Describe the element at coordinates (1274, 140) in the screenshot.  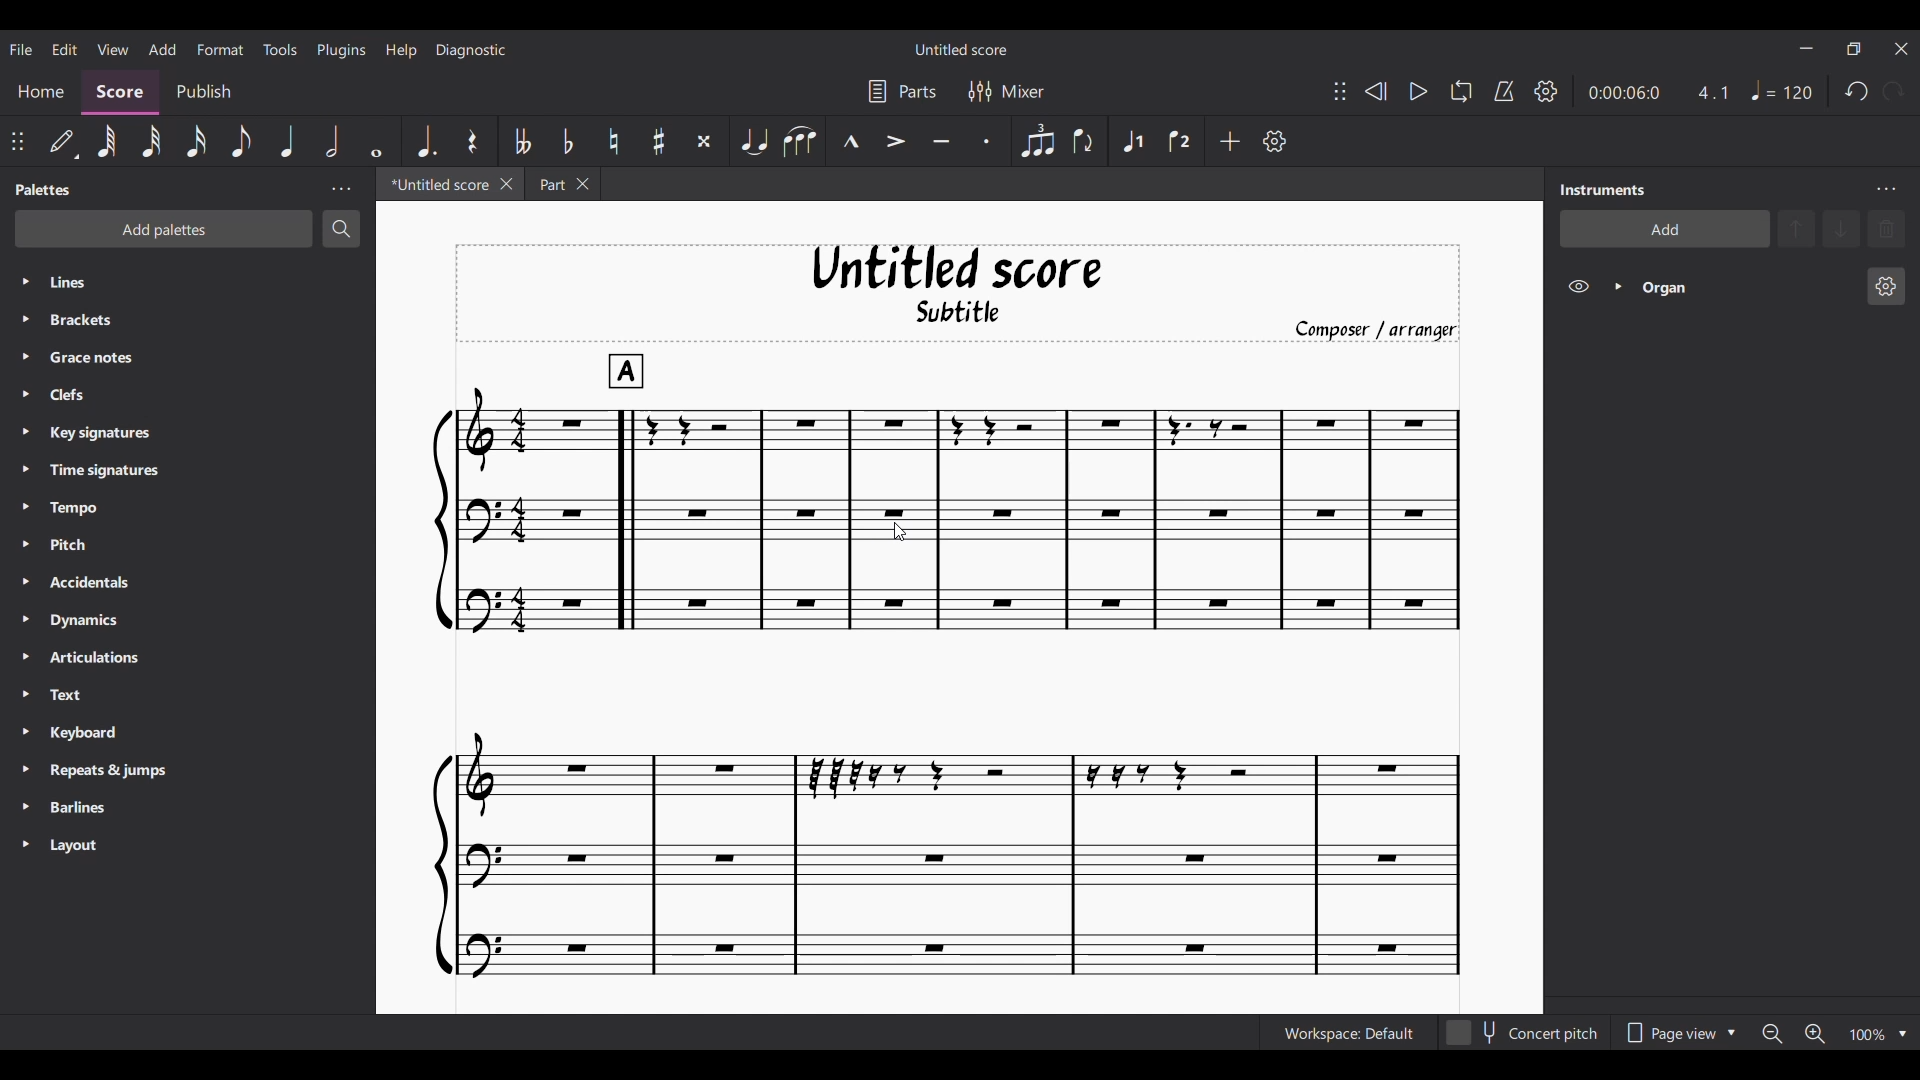
I see `Customize tools` at that location.